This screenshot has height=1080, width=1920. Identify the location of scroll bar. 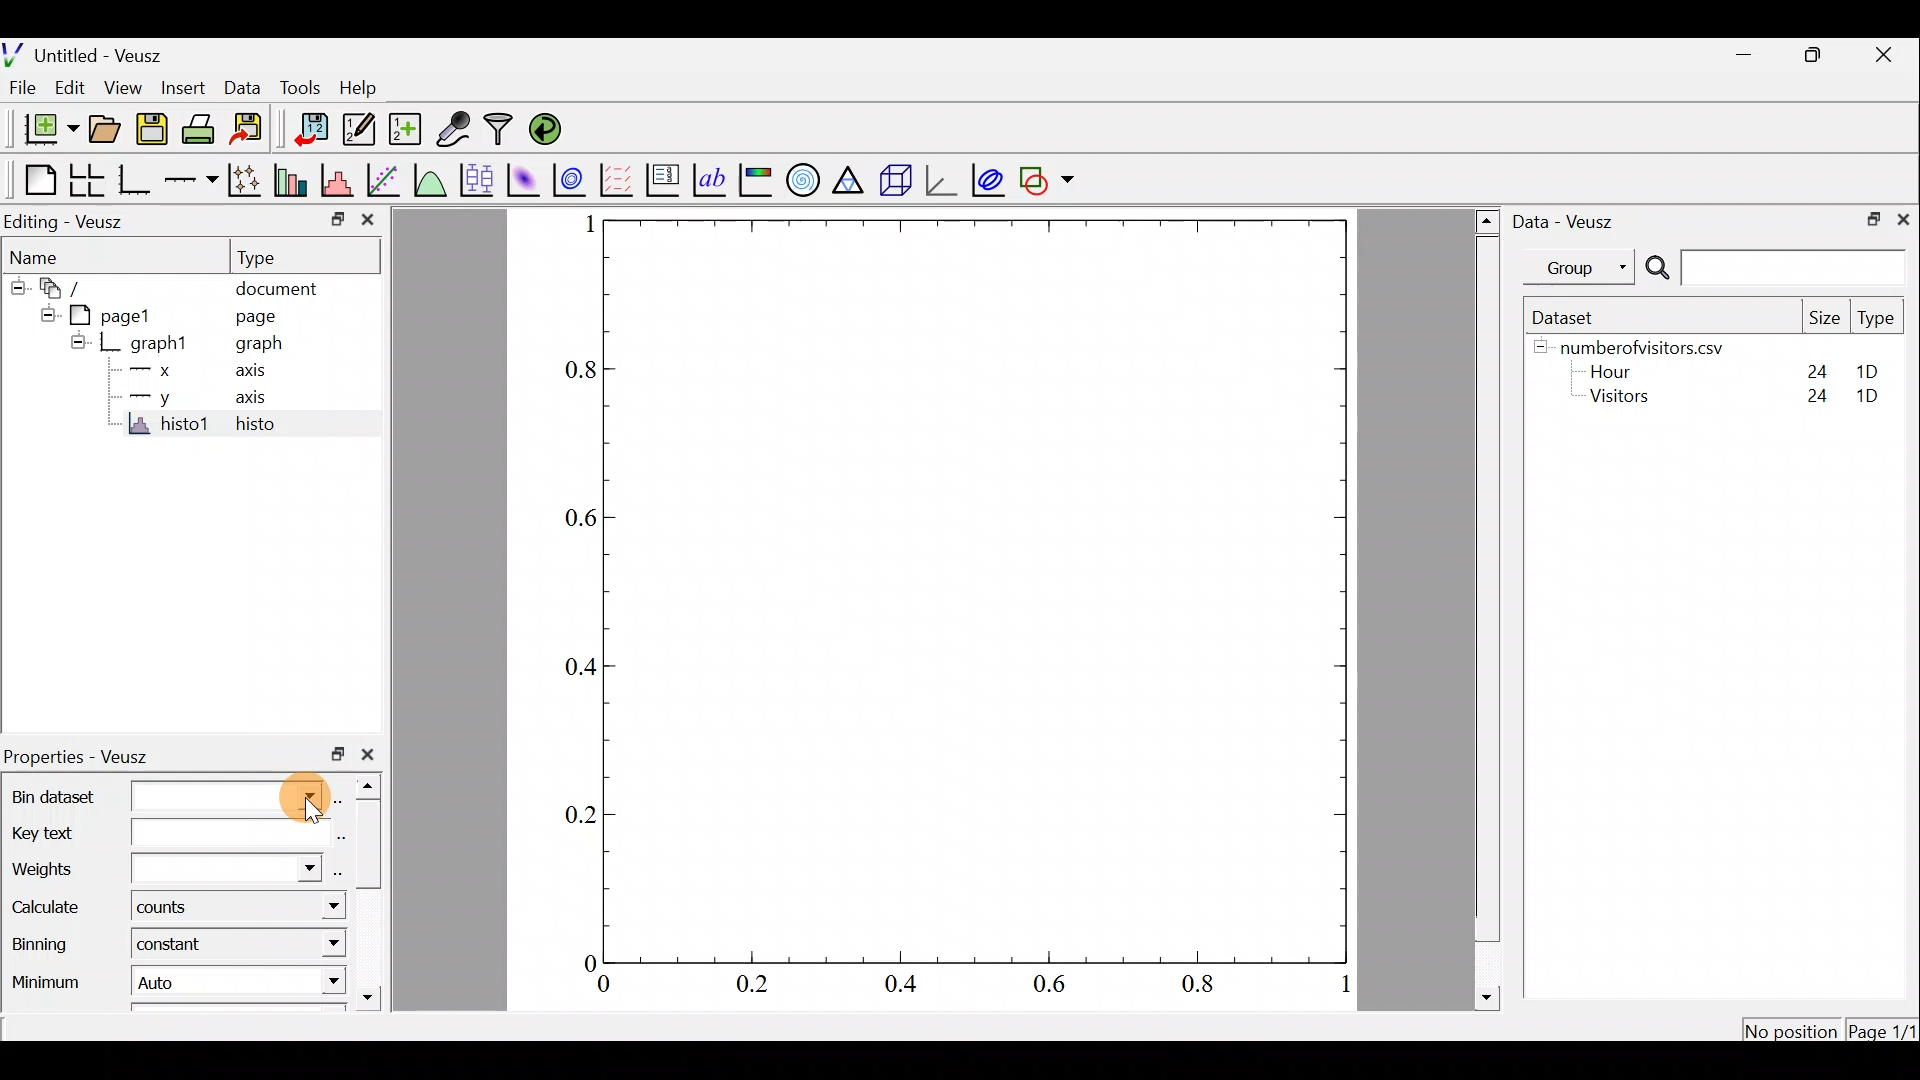
(1484, 607).